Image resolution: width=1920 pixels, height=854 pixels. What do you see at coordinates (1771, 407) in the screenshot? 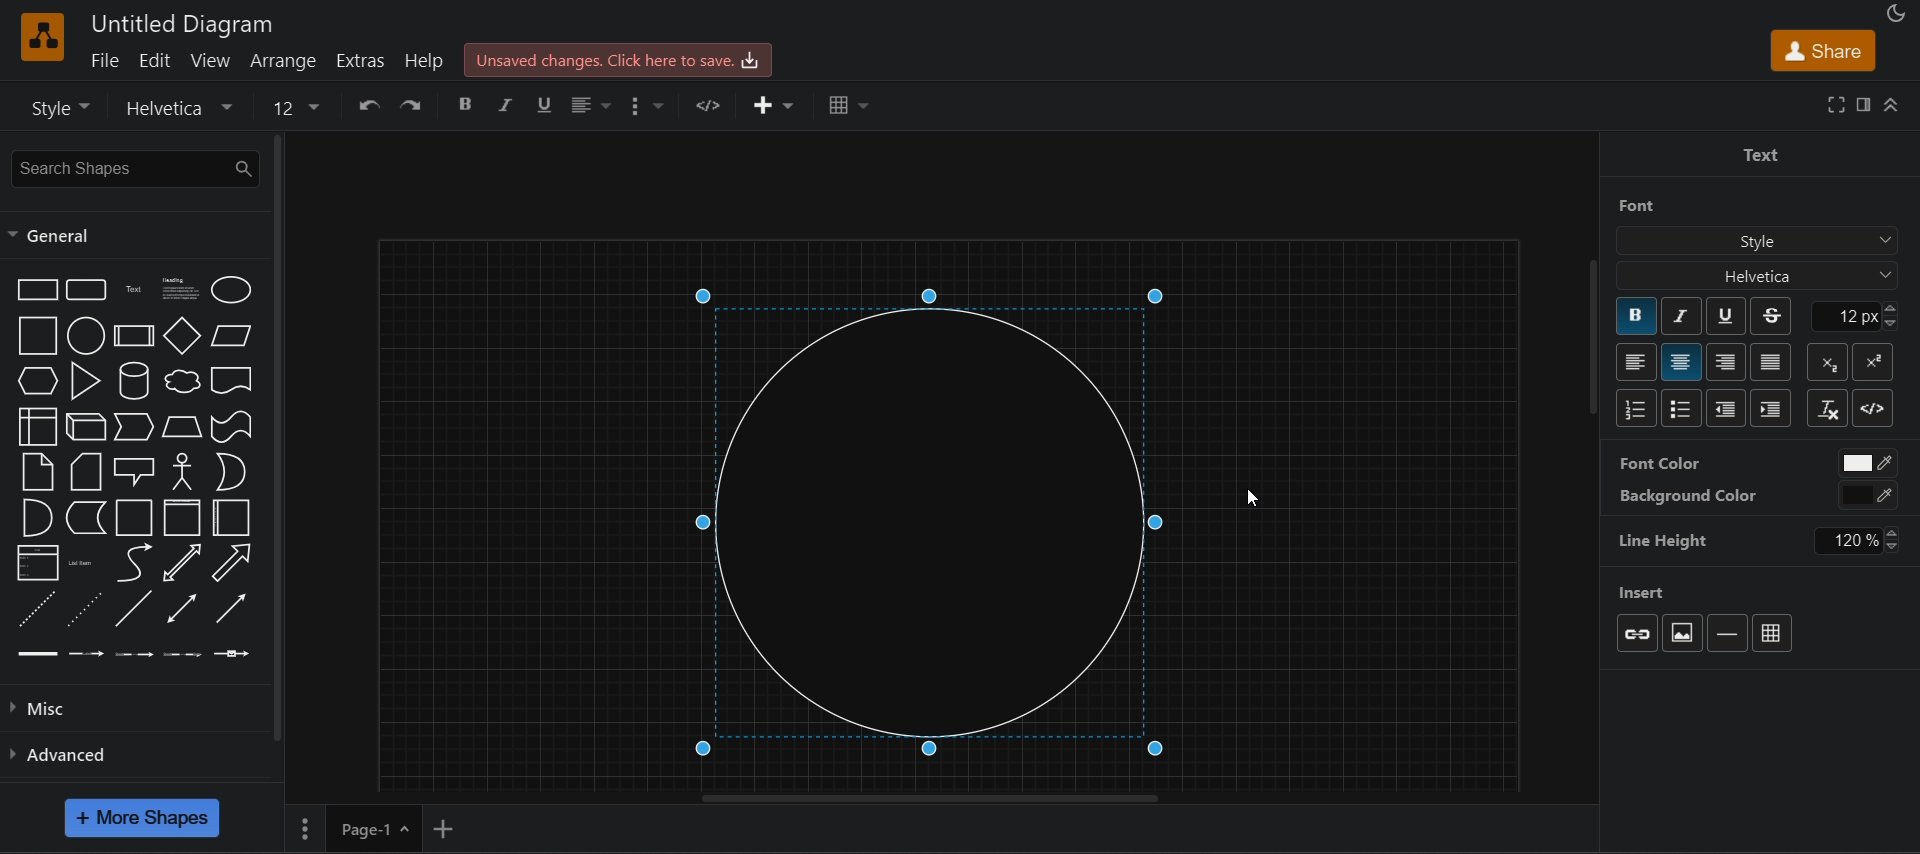
I see `increase indent` at bounding box center [1771, 407].